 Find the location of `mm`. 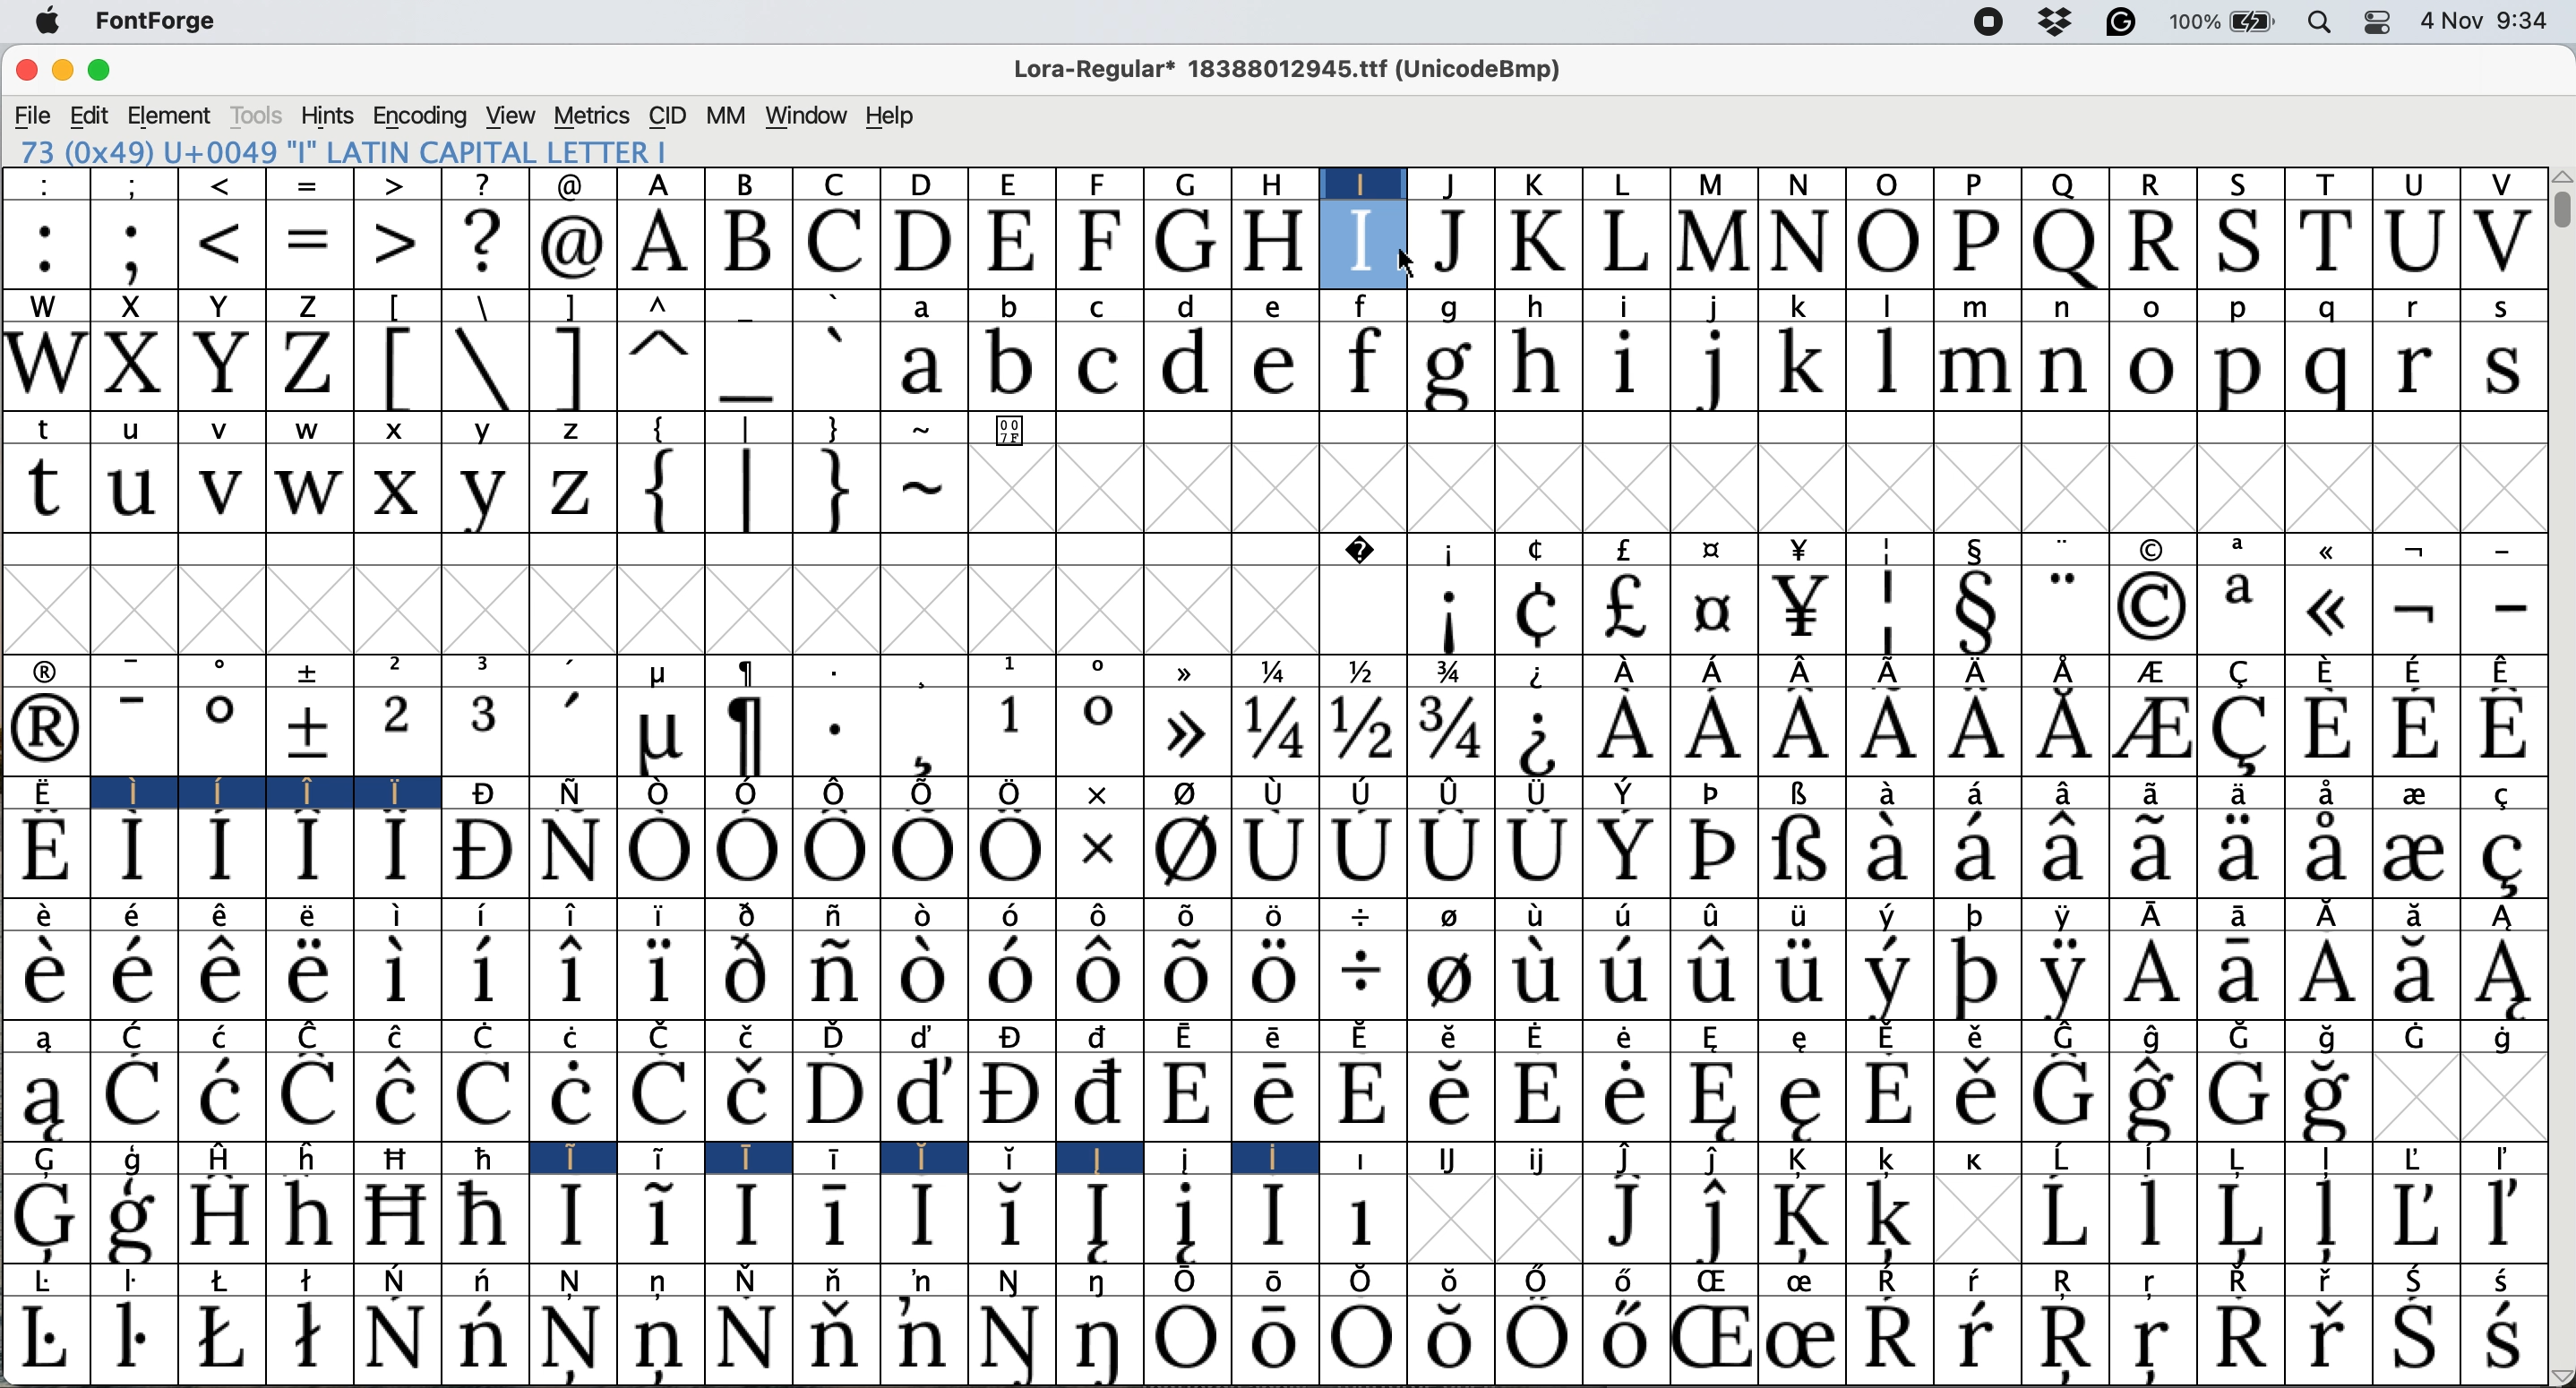

mm is located at coordinates (723, 115).